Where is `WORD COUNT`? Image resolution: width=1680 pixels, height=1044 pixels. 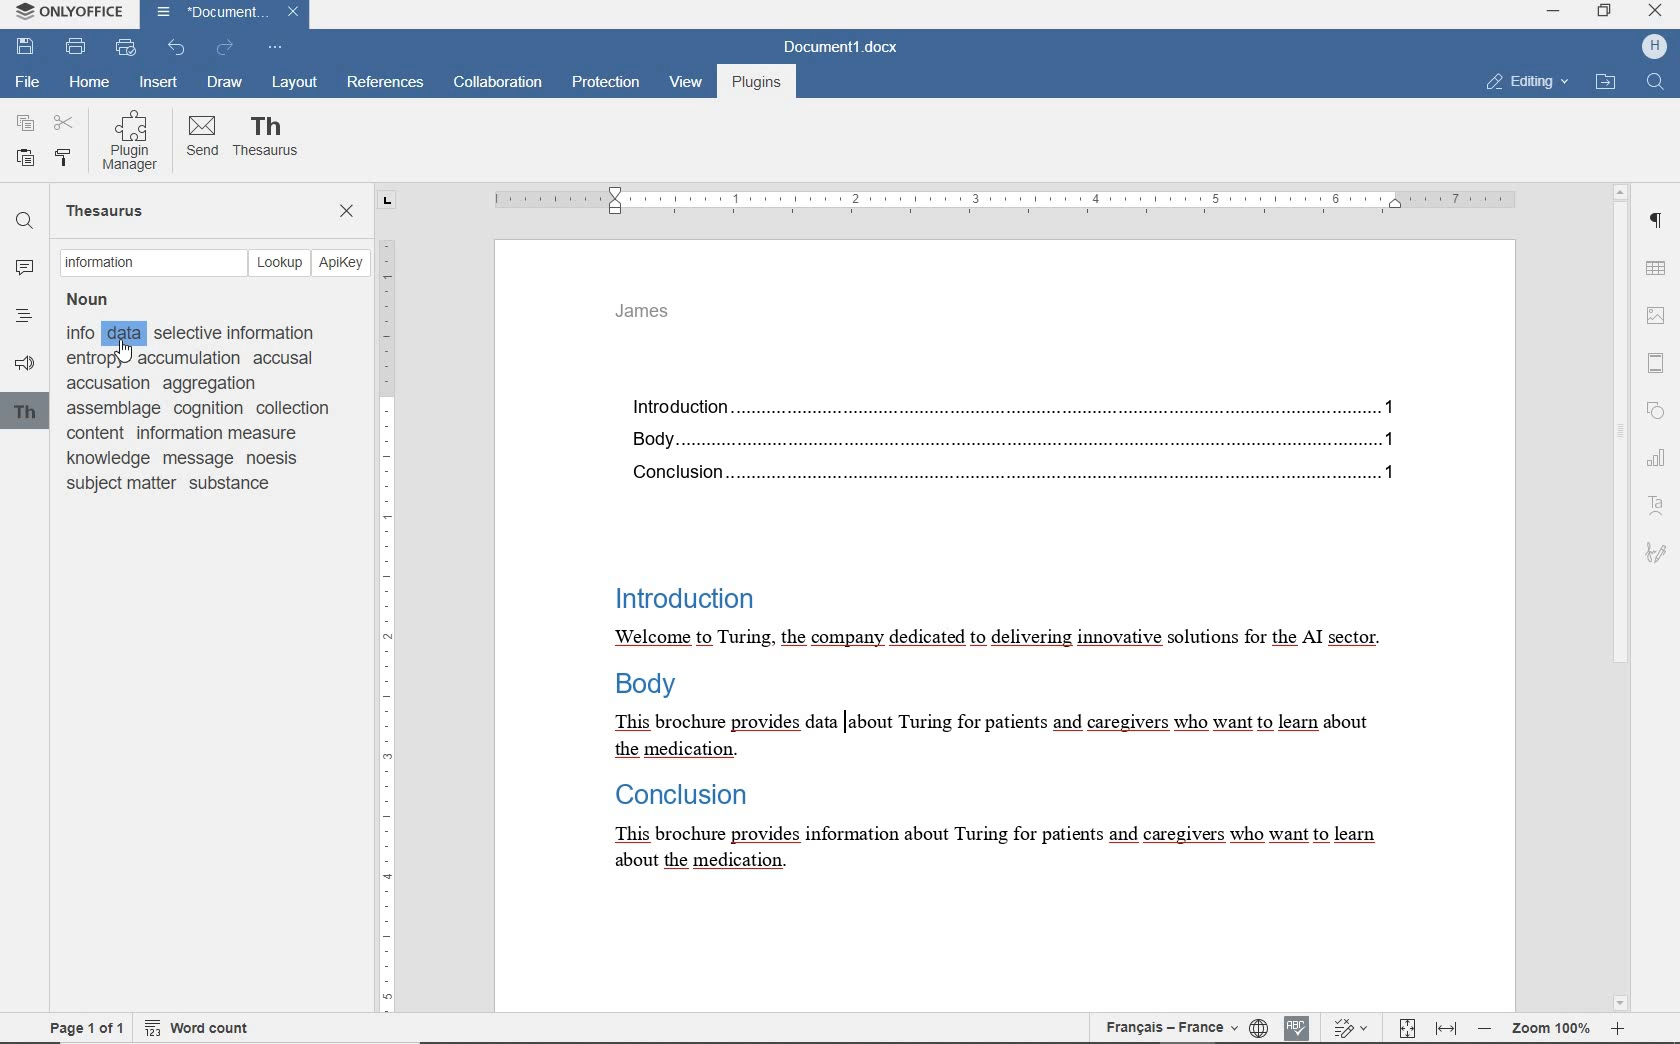 WORD COUNT is located at coordinates (197, 1028).